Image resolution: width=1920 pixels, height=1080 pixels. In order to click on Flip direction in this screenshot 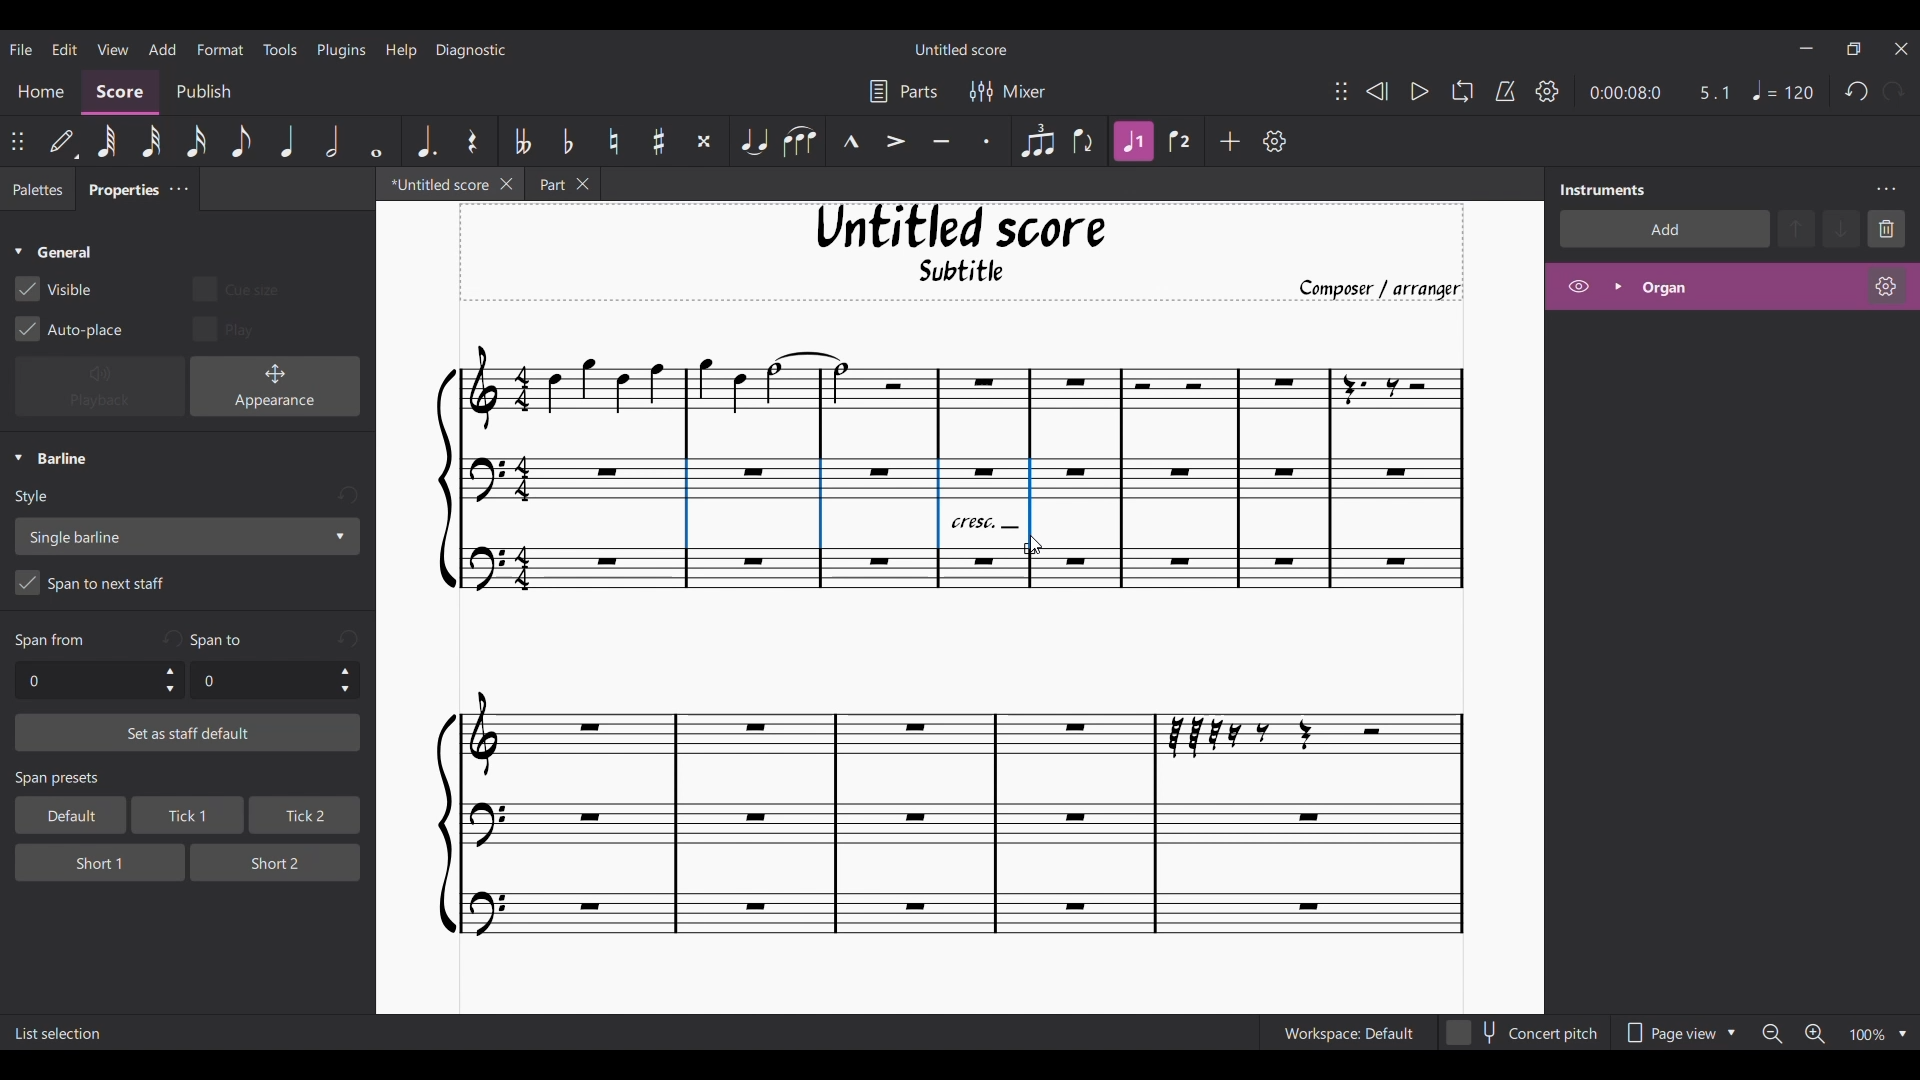, I will do `click(1085, 141)`.